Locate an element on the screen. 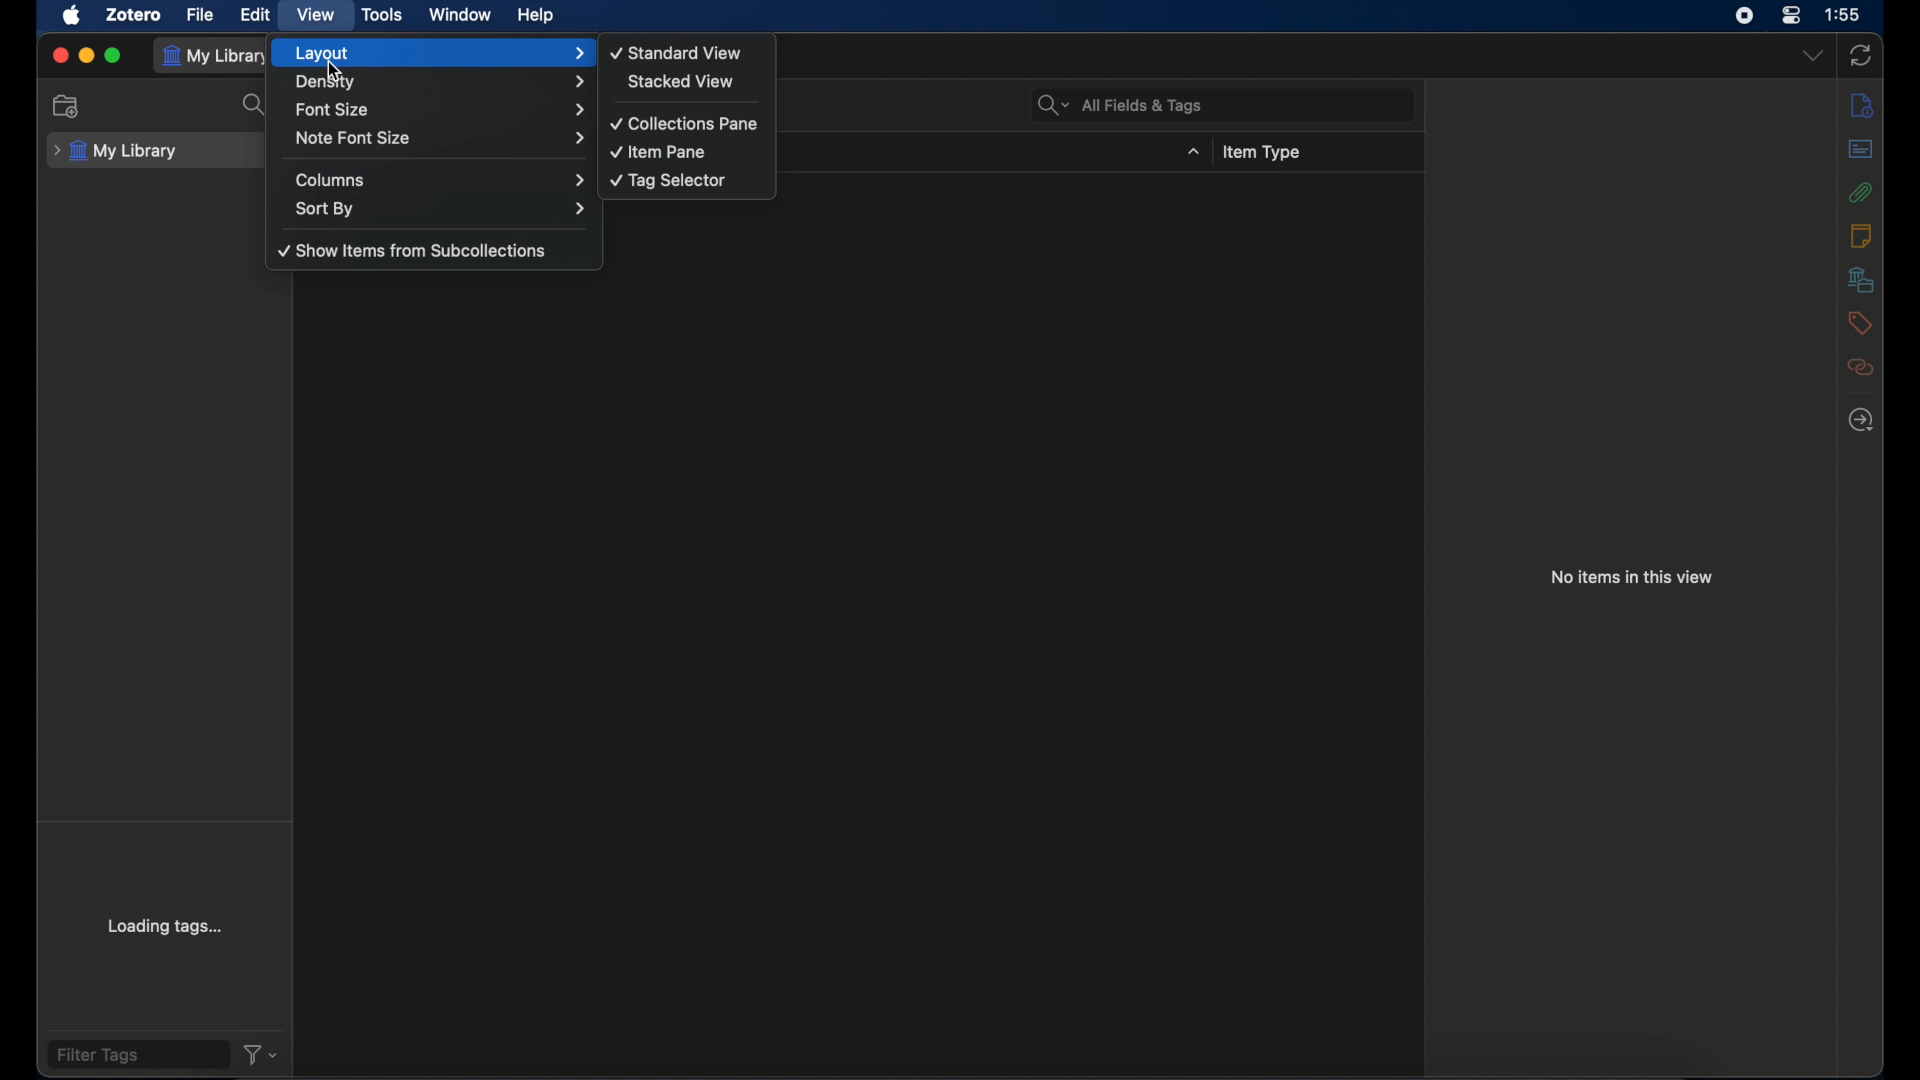  no items in this view is located at coordinates (1631, 577).